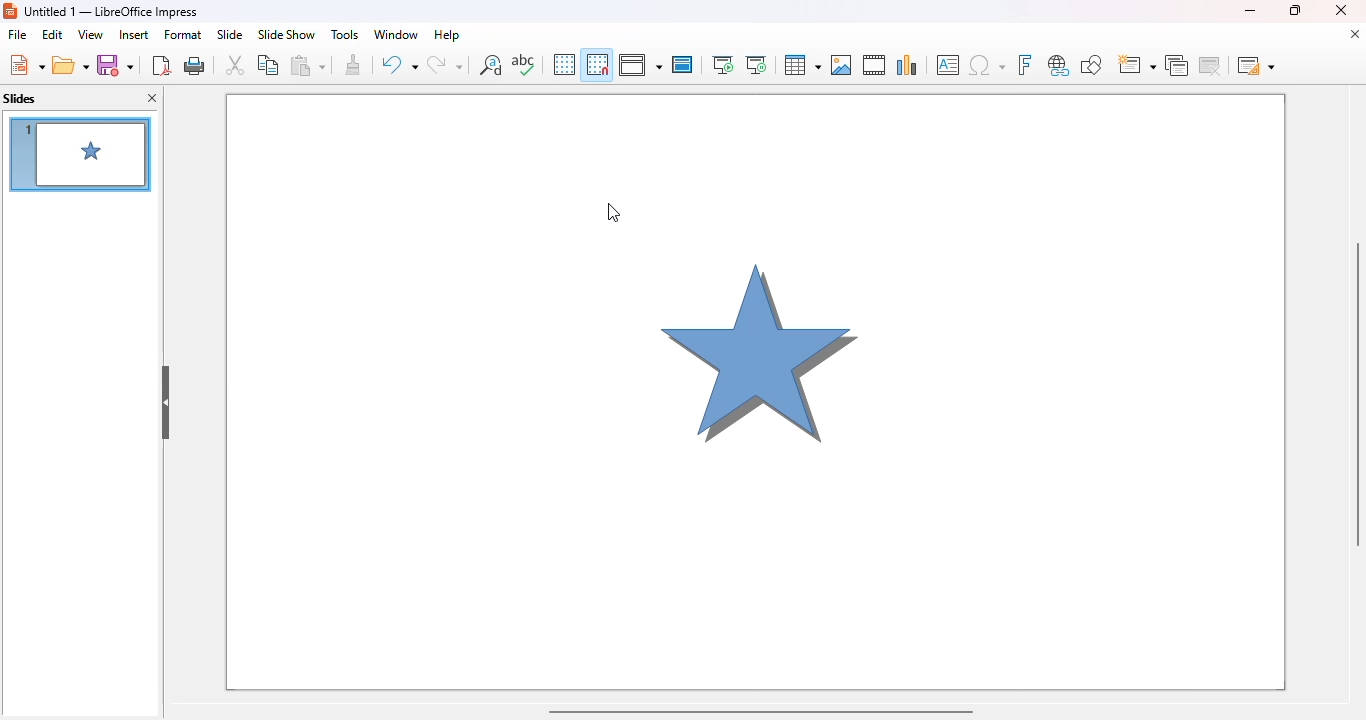 The height and width of the screenshot is (720, 1366). What do you see at coordinates (269, 65) in the screenshot?
I see `copy` at bounding box center [269, 65].